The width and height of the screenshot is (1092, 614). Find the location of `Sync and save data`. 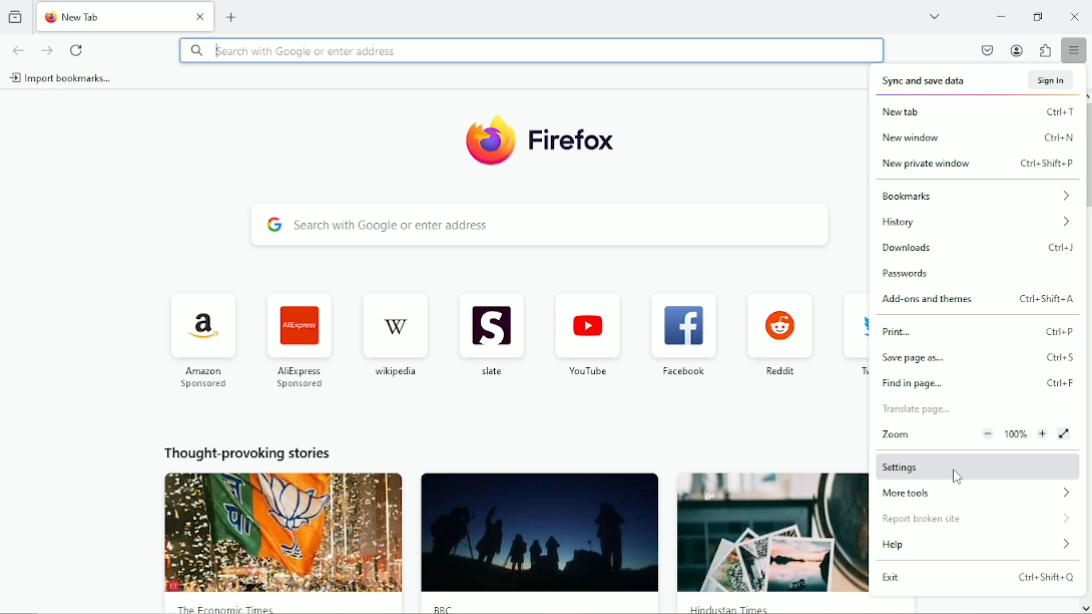

Sync and save data is located at coordinates (923, 82).